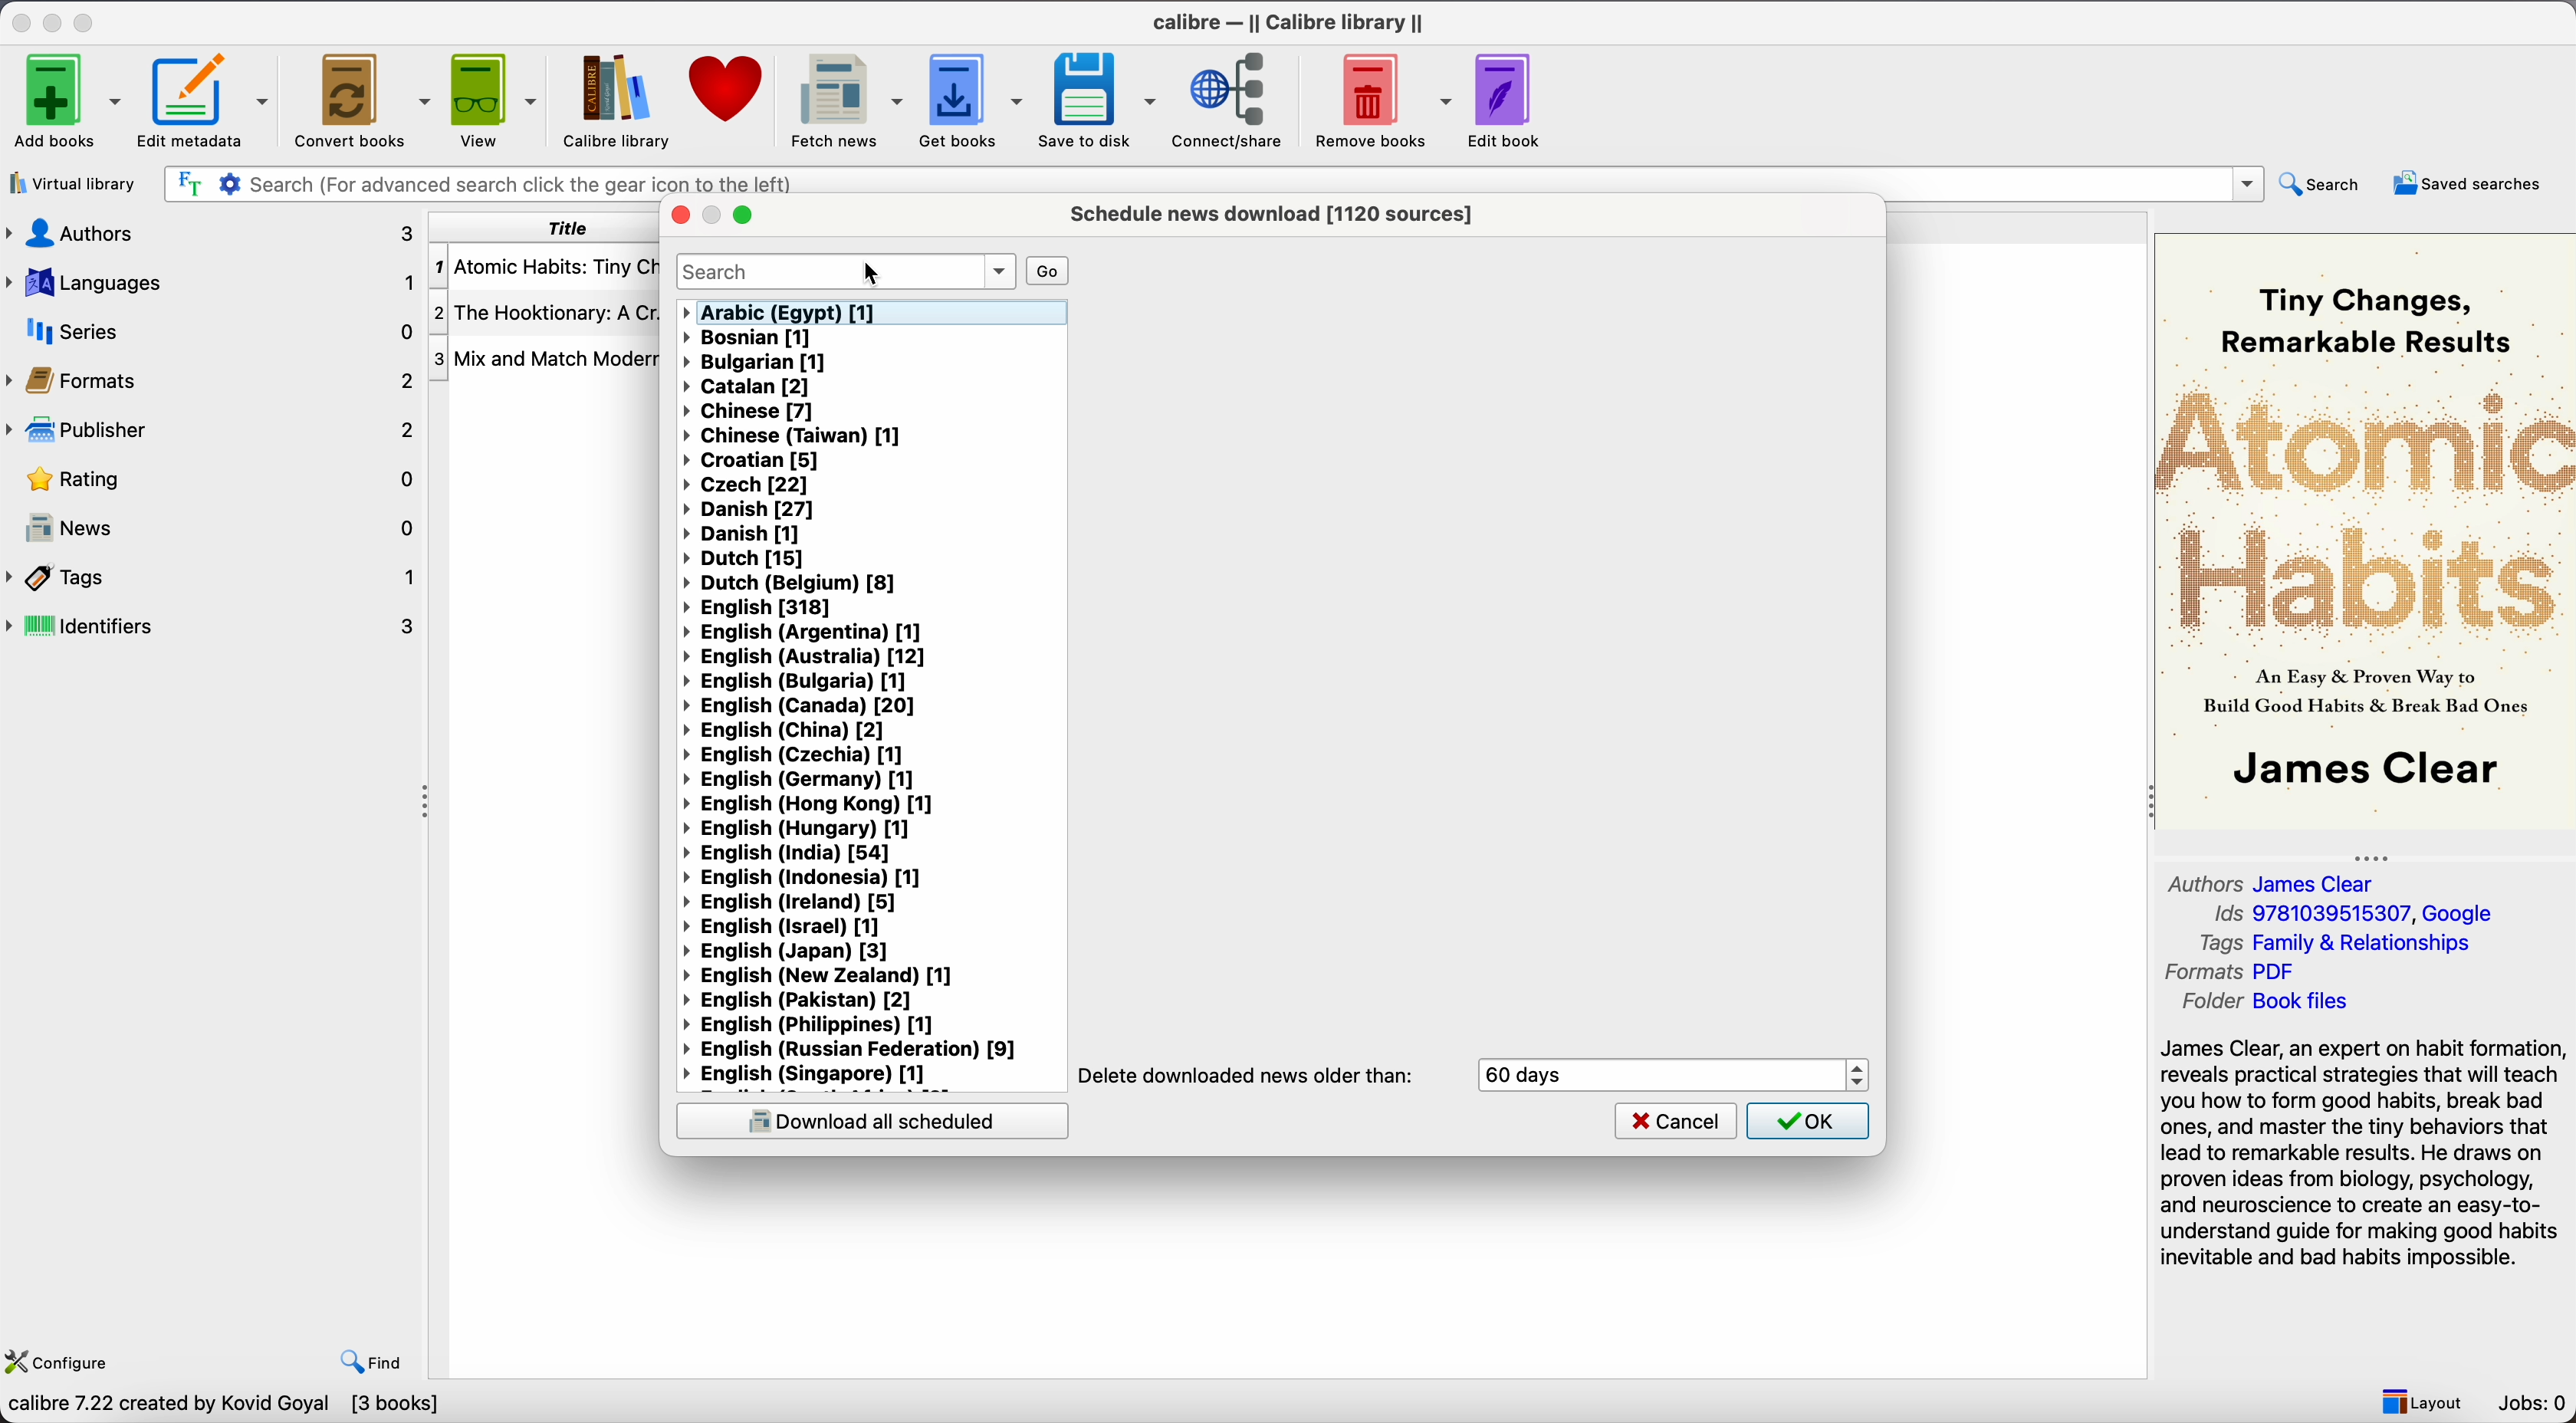 Image resolution: width=2576 pixels, height=1423 pixels. What do you see at coordinates (870, 273) in the screenshot?
I see `cursor` at bounding box center [870, 273].